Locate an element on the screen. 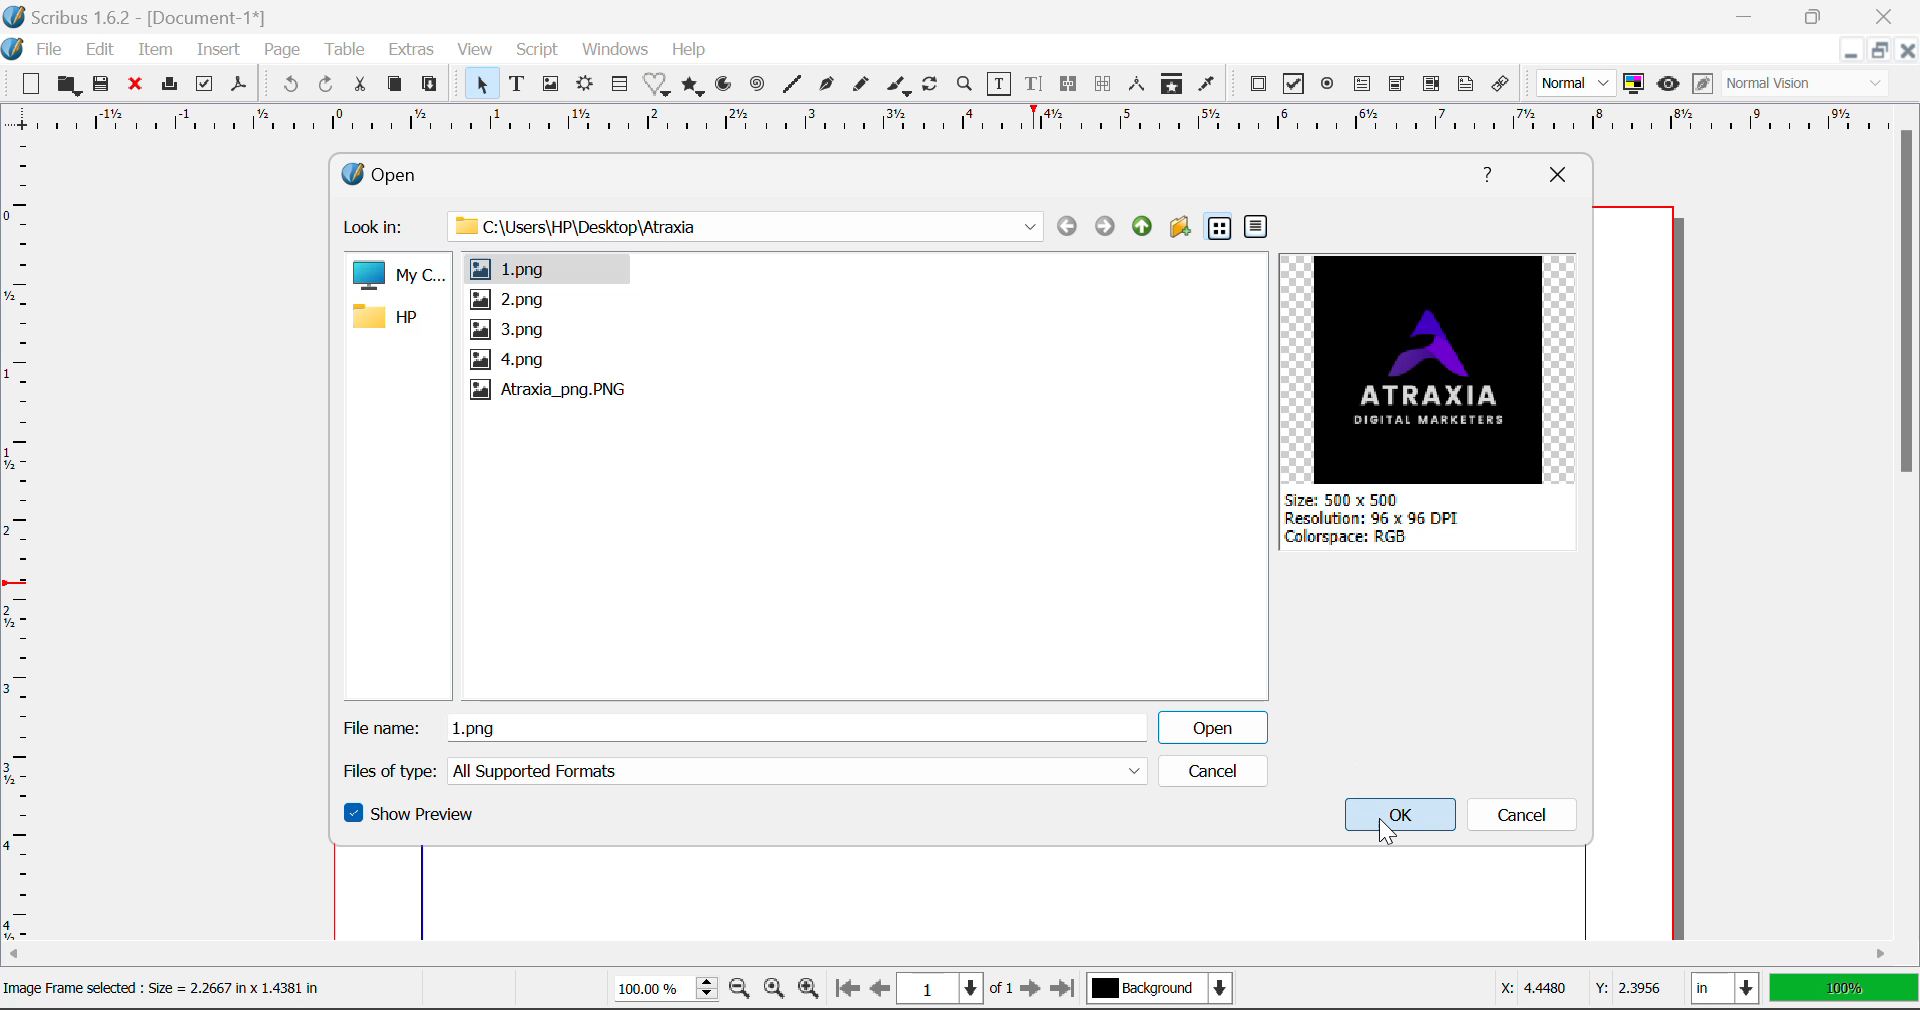 The image size is (1920, 1010). View is located at coordinates (476, 52).